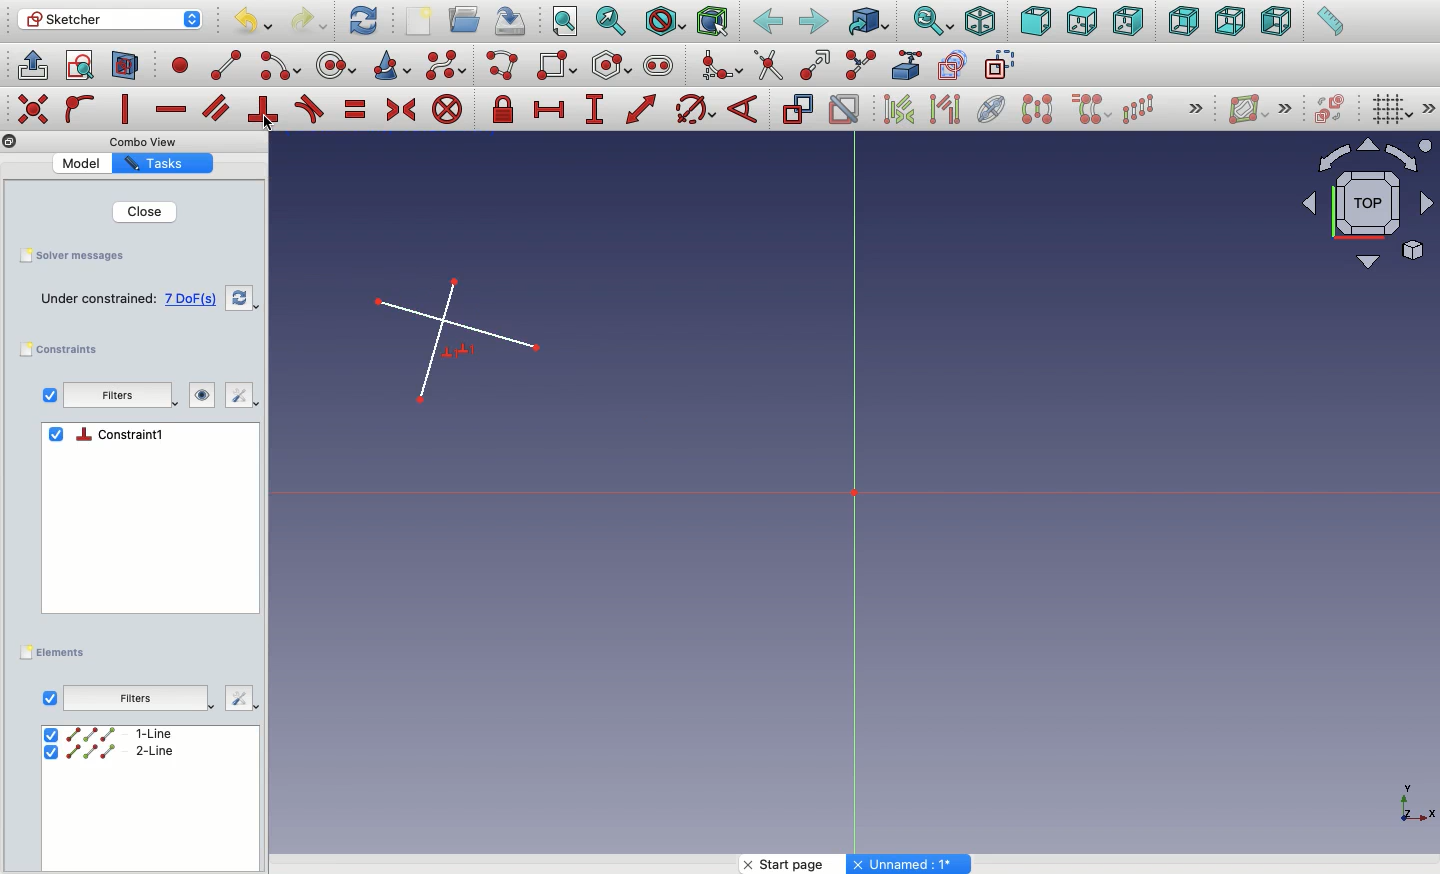 This screenshot has width=1440, height=874. Describe the element at coordinates (447, 111) in the screenshot. I see `Constrain block` at that location.